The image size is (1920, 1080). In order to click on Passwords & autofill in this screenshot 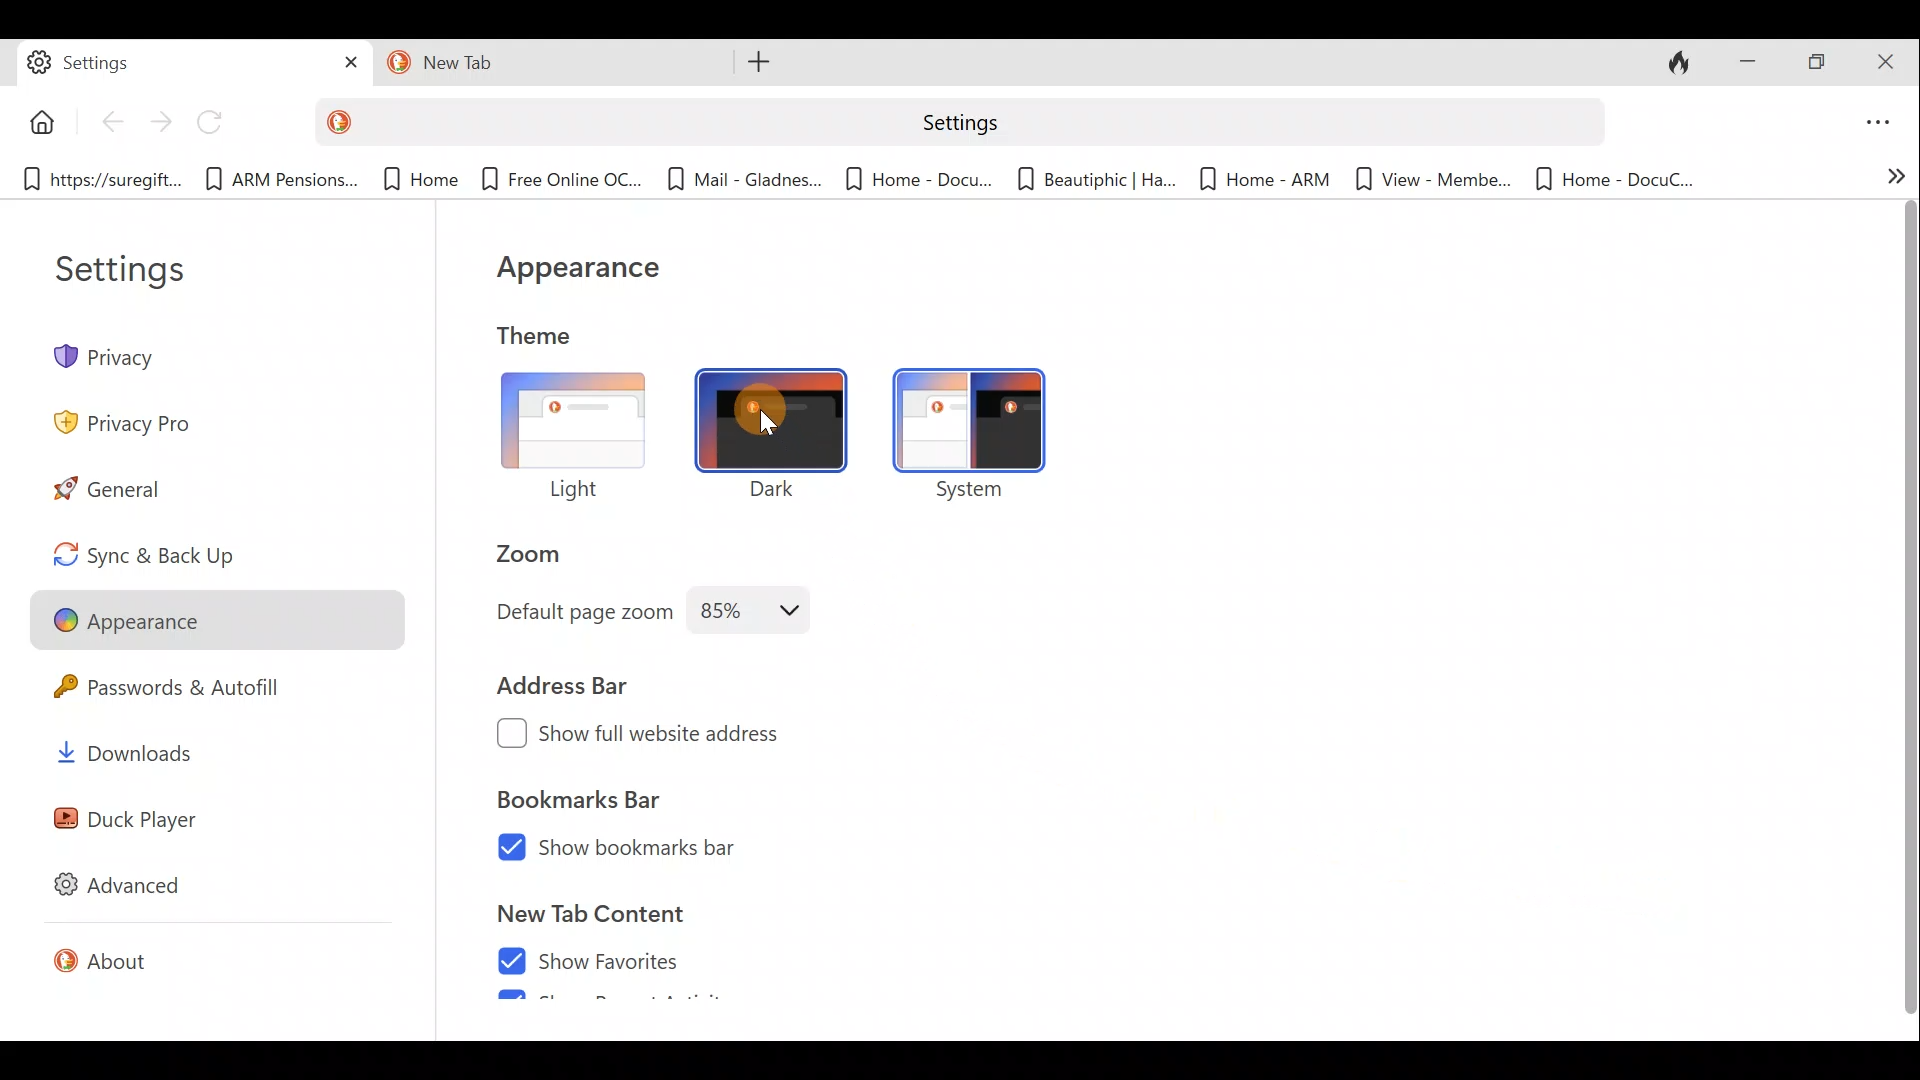, I will do `click(169, 686)`.